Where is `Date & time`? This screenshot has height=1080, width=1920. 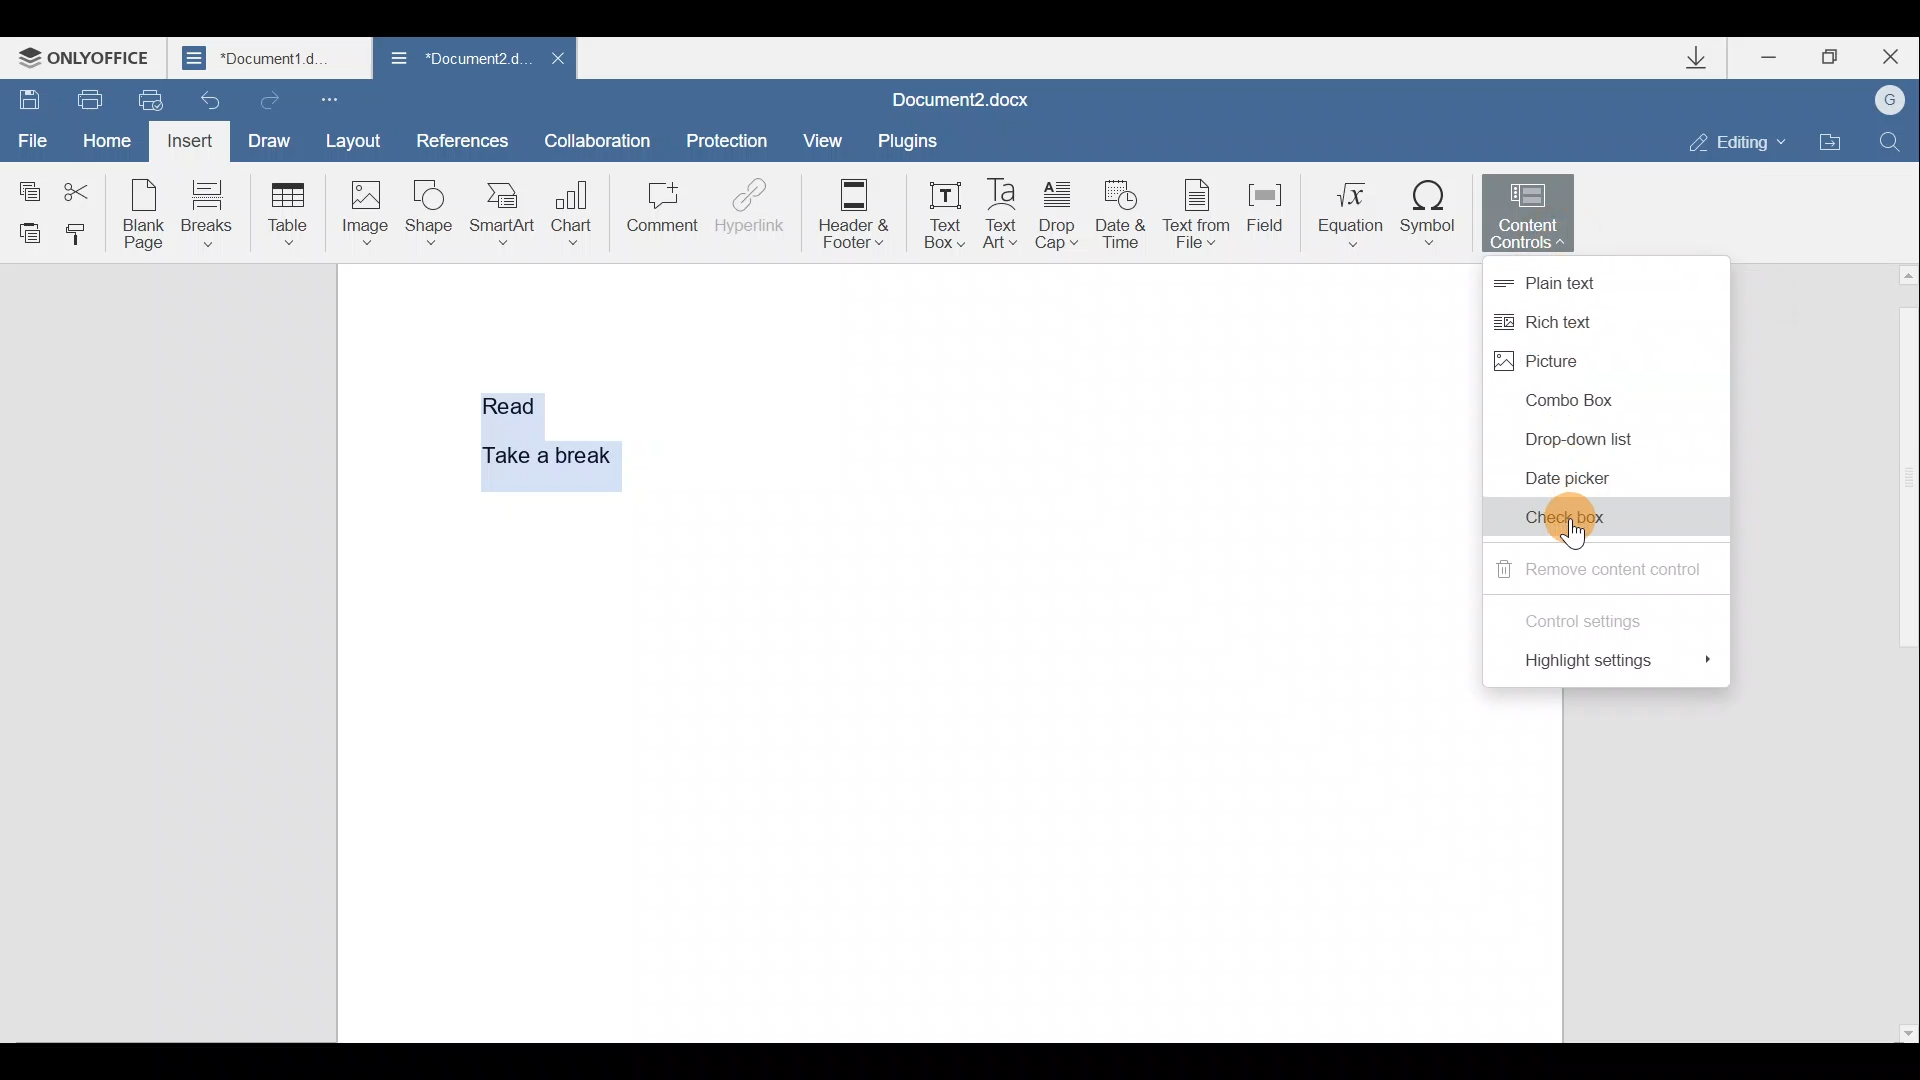
Date & time is located at coordinates (1121, 220).